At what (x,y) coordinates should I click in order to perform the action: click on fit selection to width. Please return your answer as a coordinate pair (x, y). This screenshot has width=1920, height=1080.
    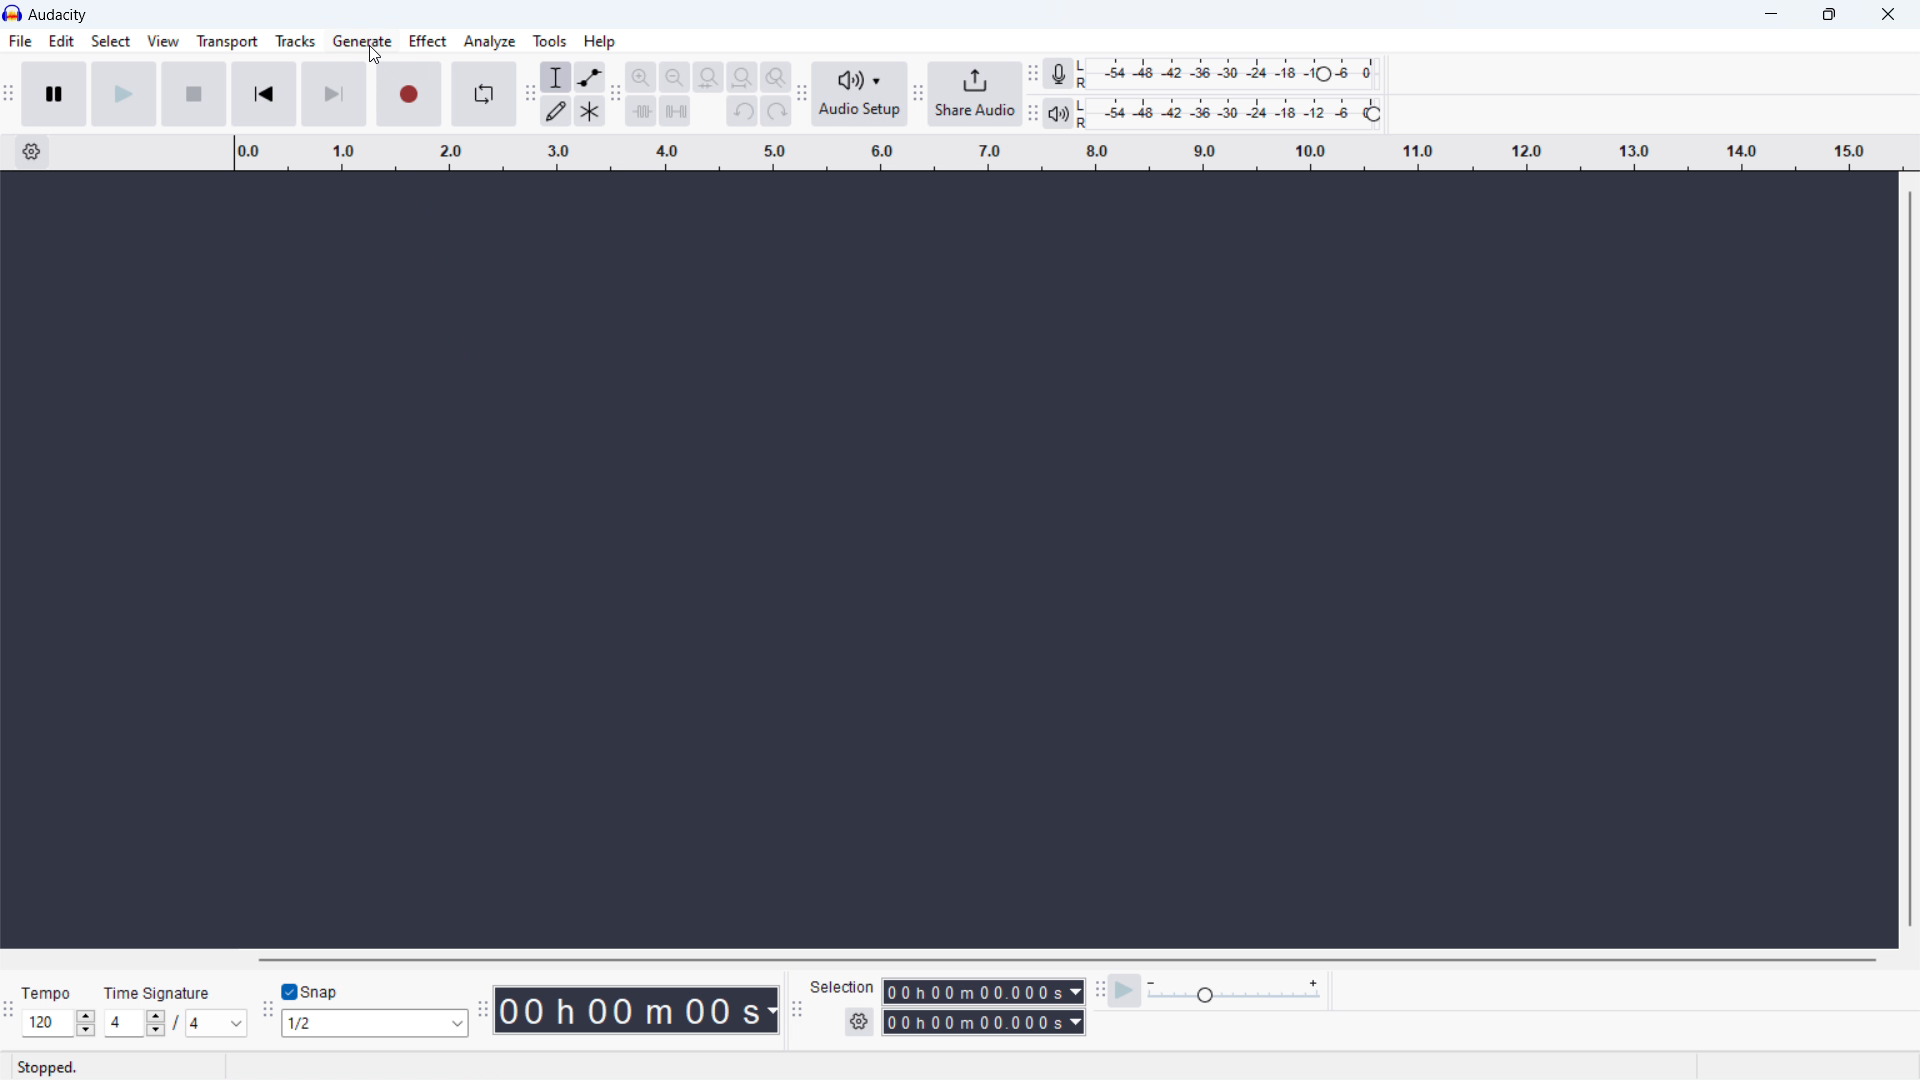
    Looking at the image, I should click on (709, 77).